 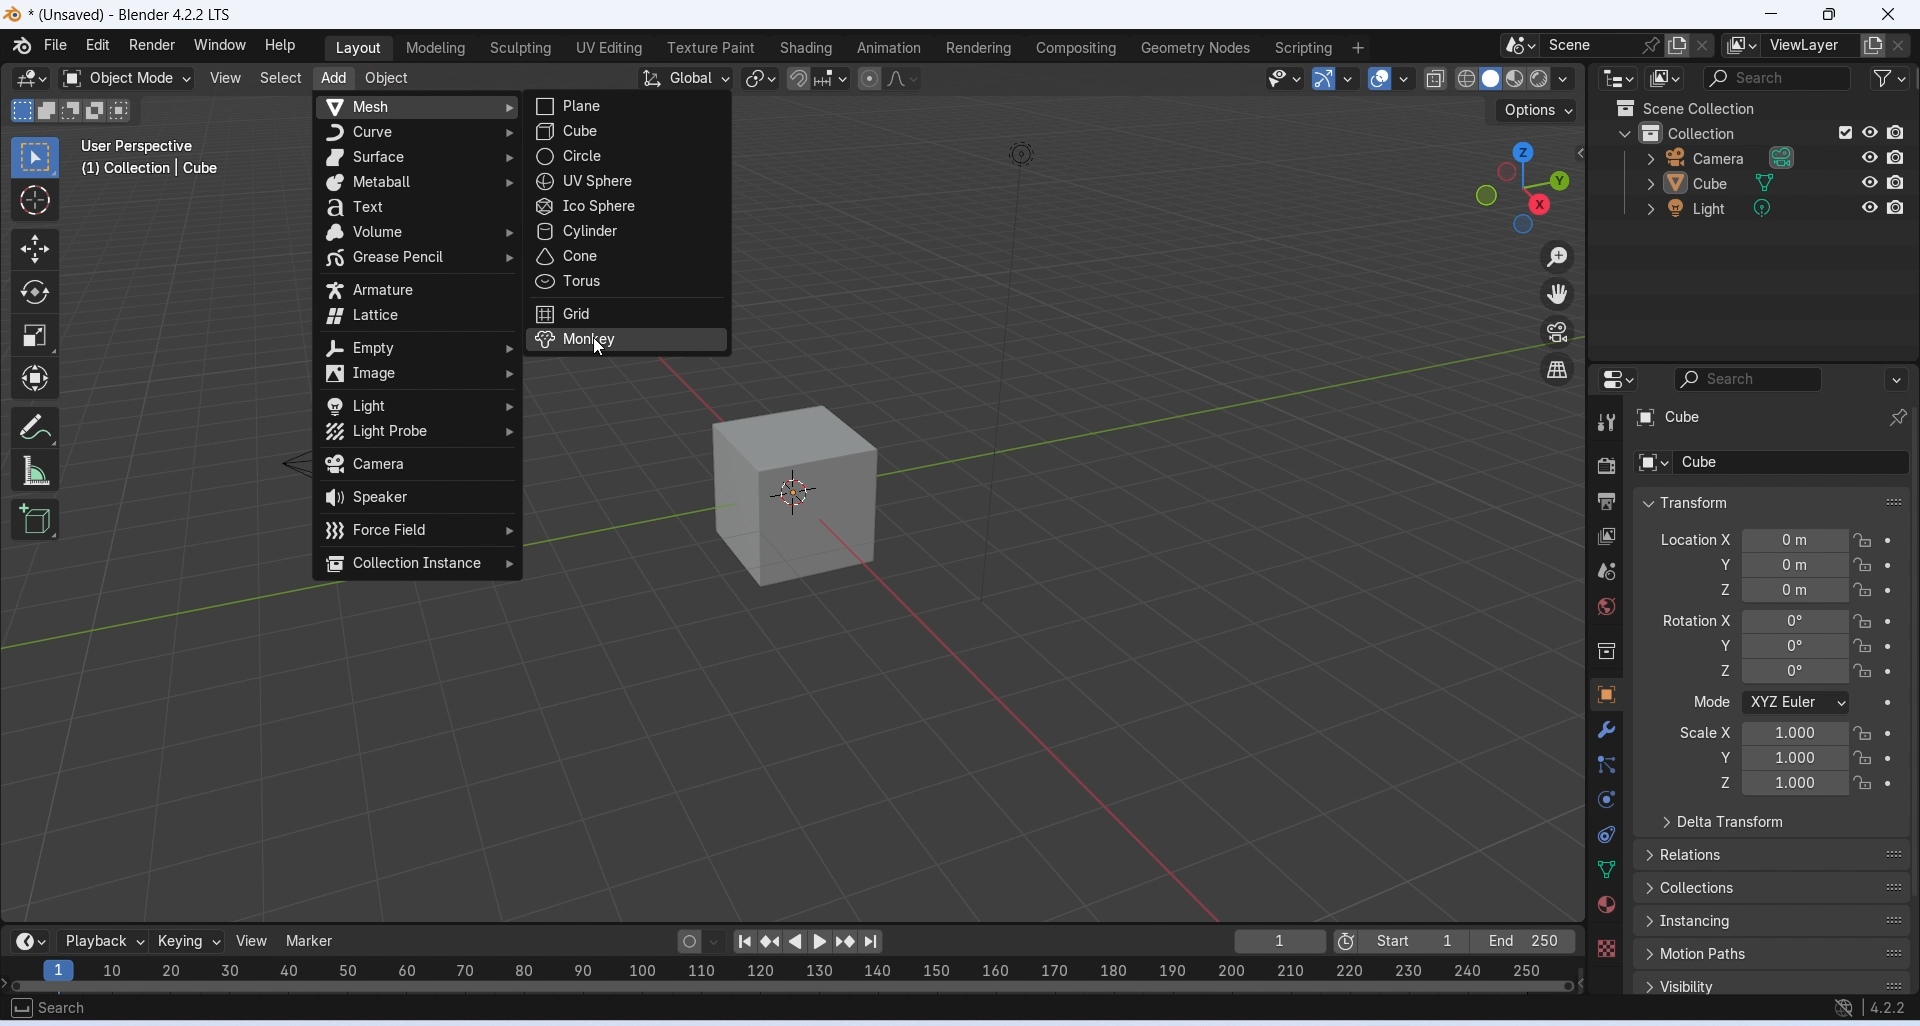 I want to click on playback, so click(x=101, y=941).